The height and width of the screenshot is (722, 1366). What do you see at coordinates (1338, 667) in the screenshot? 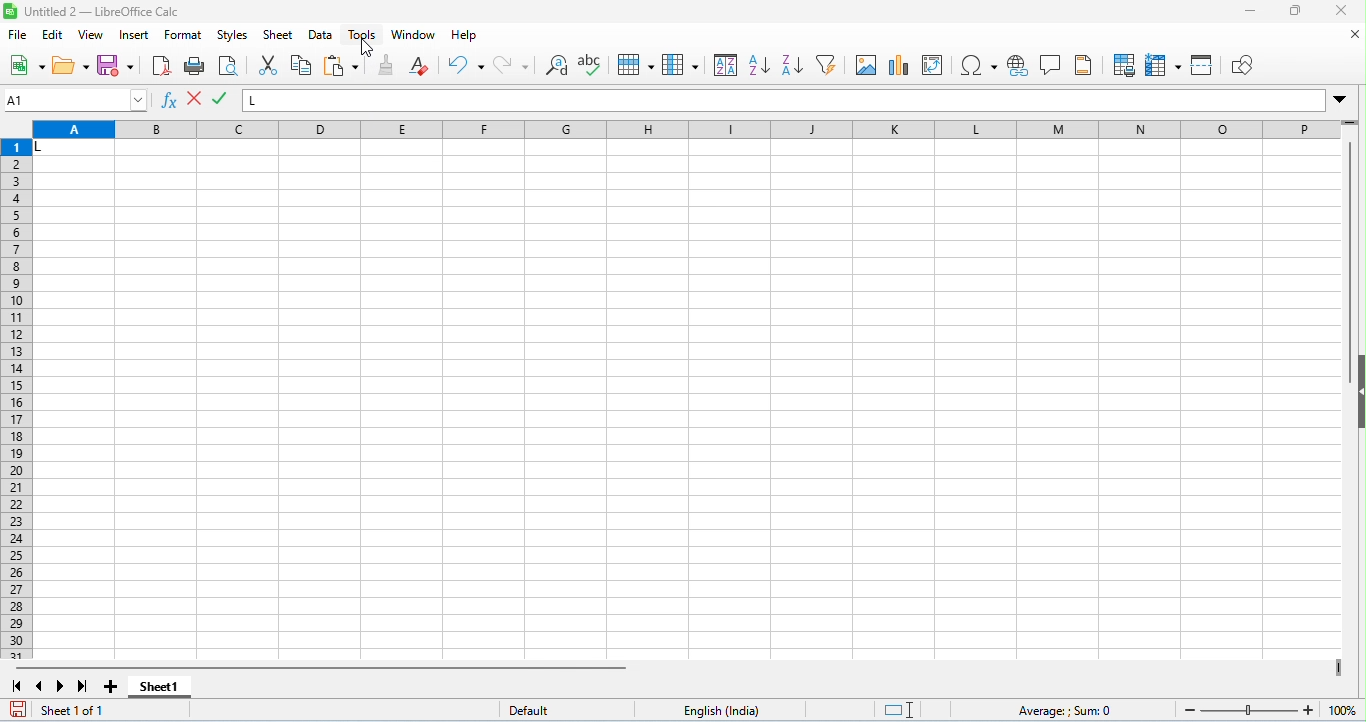
I see `drag to view next columns` at bounding box center [1338, 667].